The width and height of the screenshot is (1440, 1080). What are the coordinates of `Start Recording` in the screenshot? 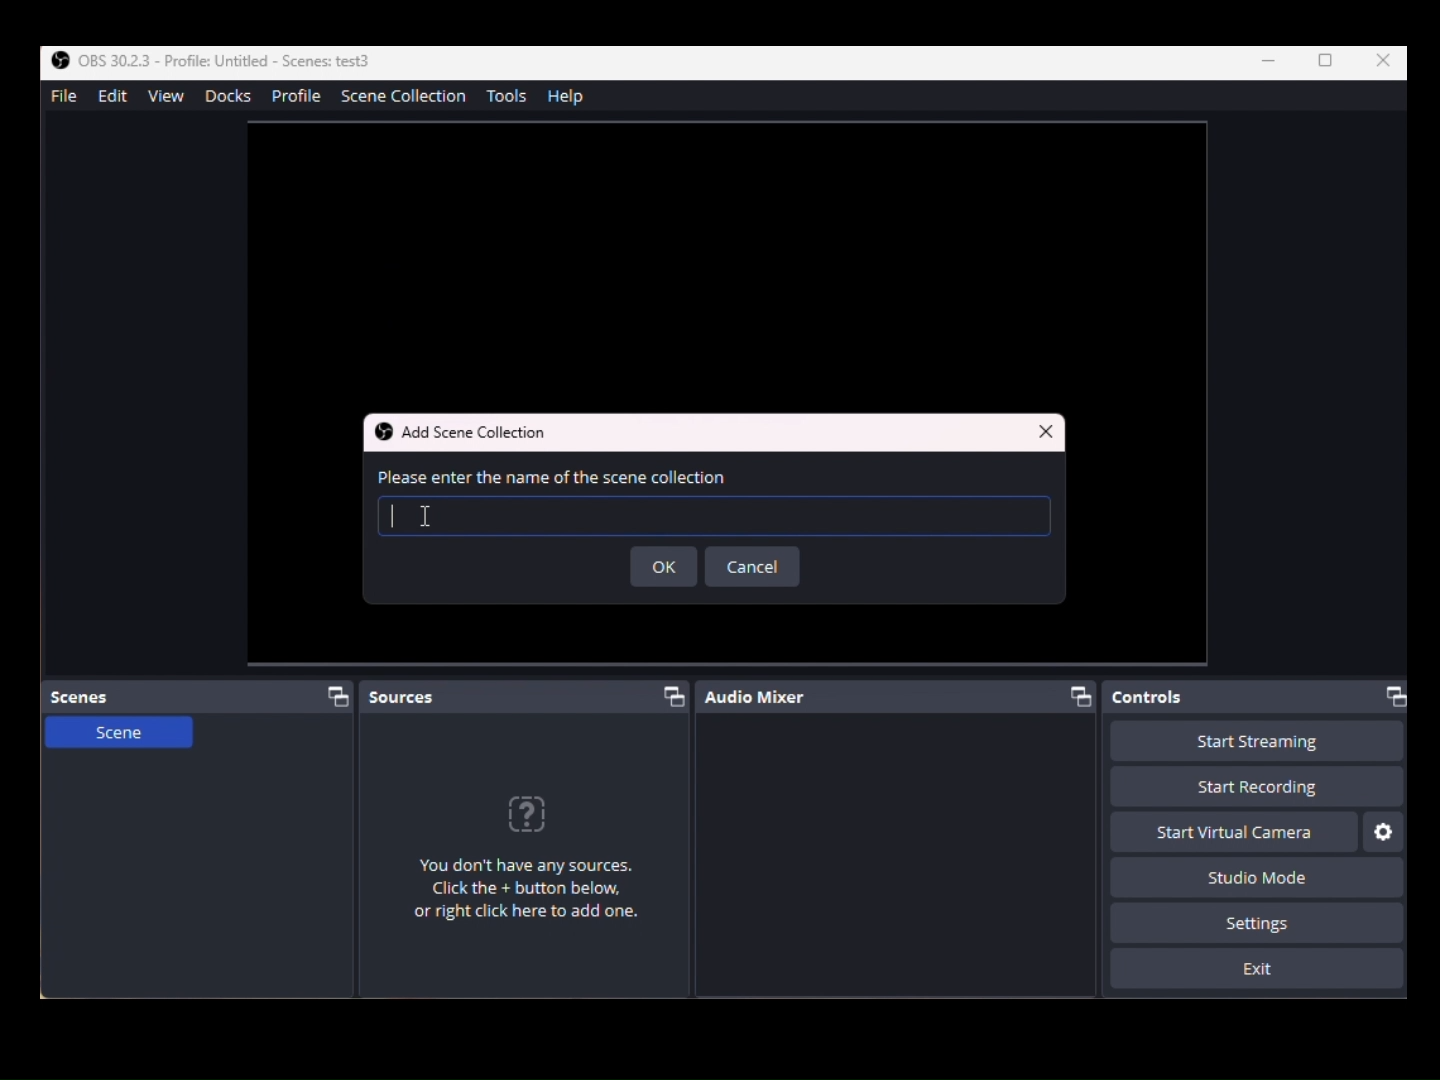 It's located at (1255, 788).